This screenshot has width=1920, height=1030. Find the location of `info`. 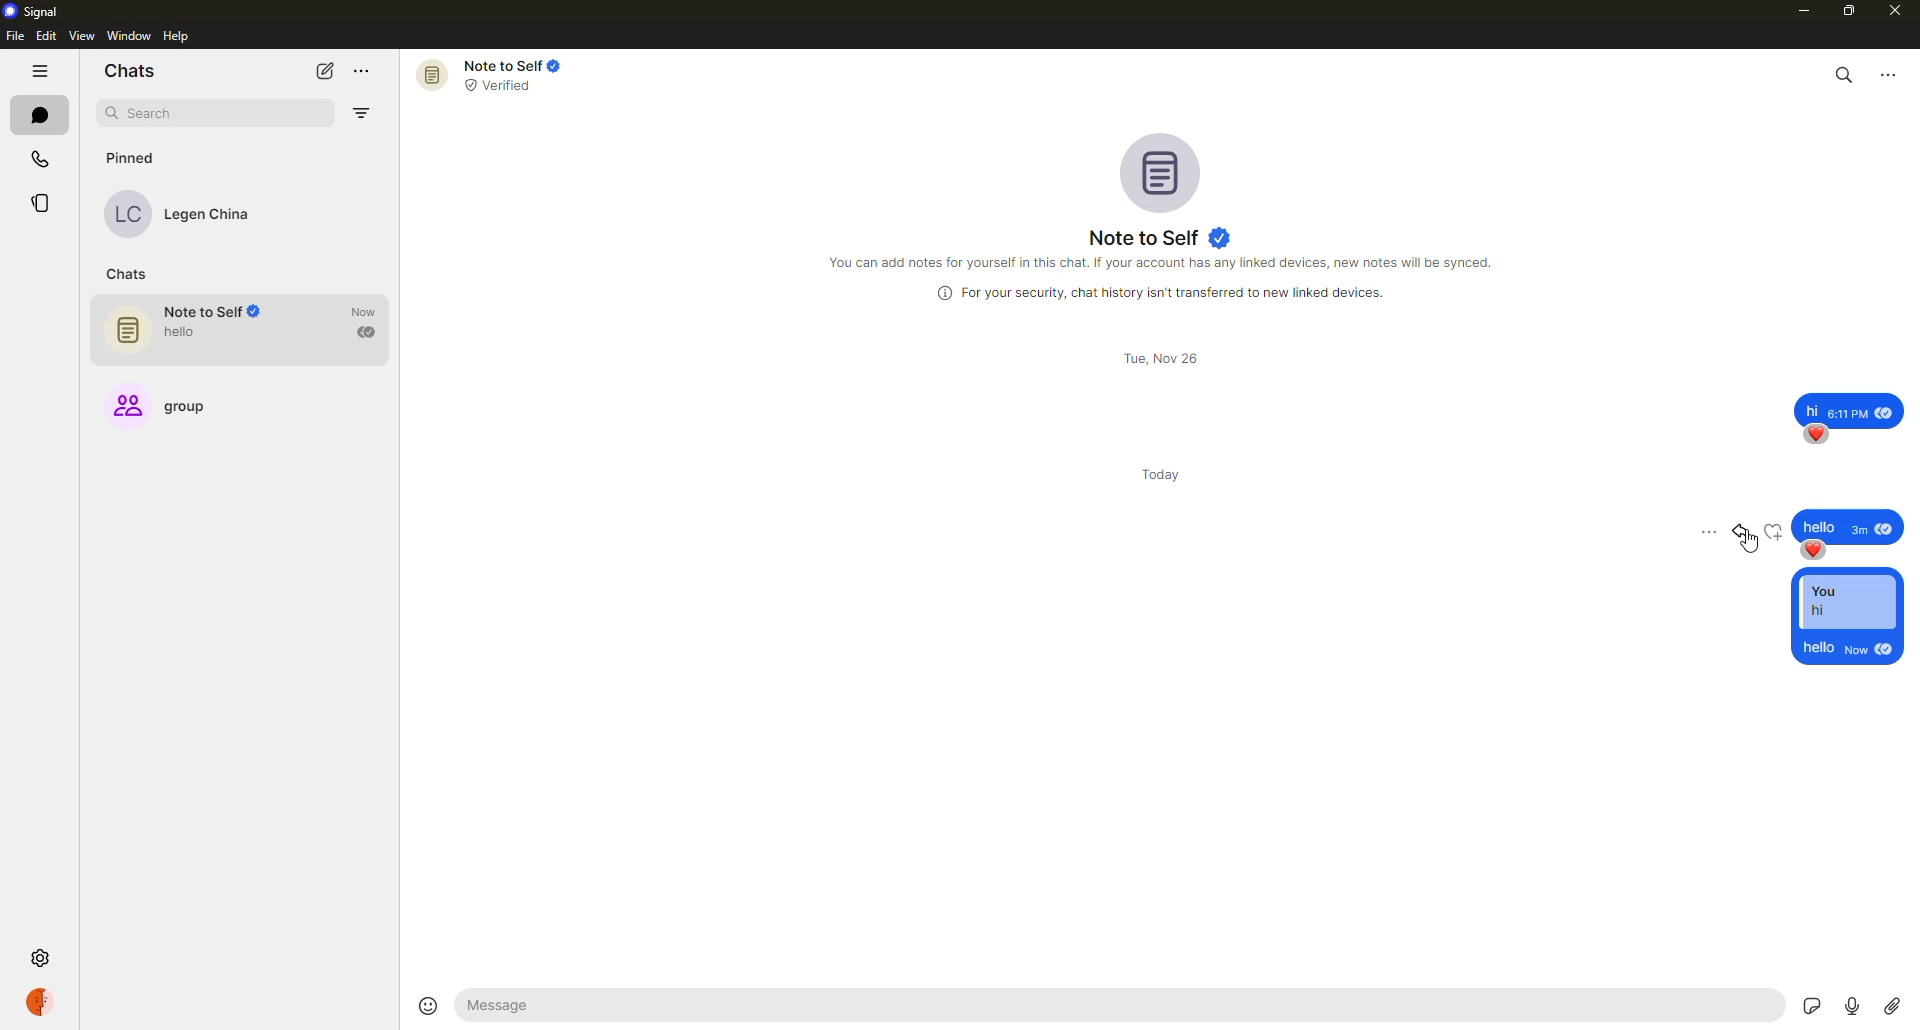

info is located at coordinates (1167, 263).